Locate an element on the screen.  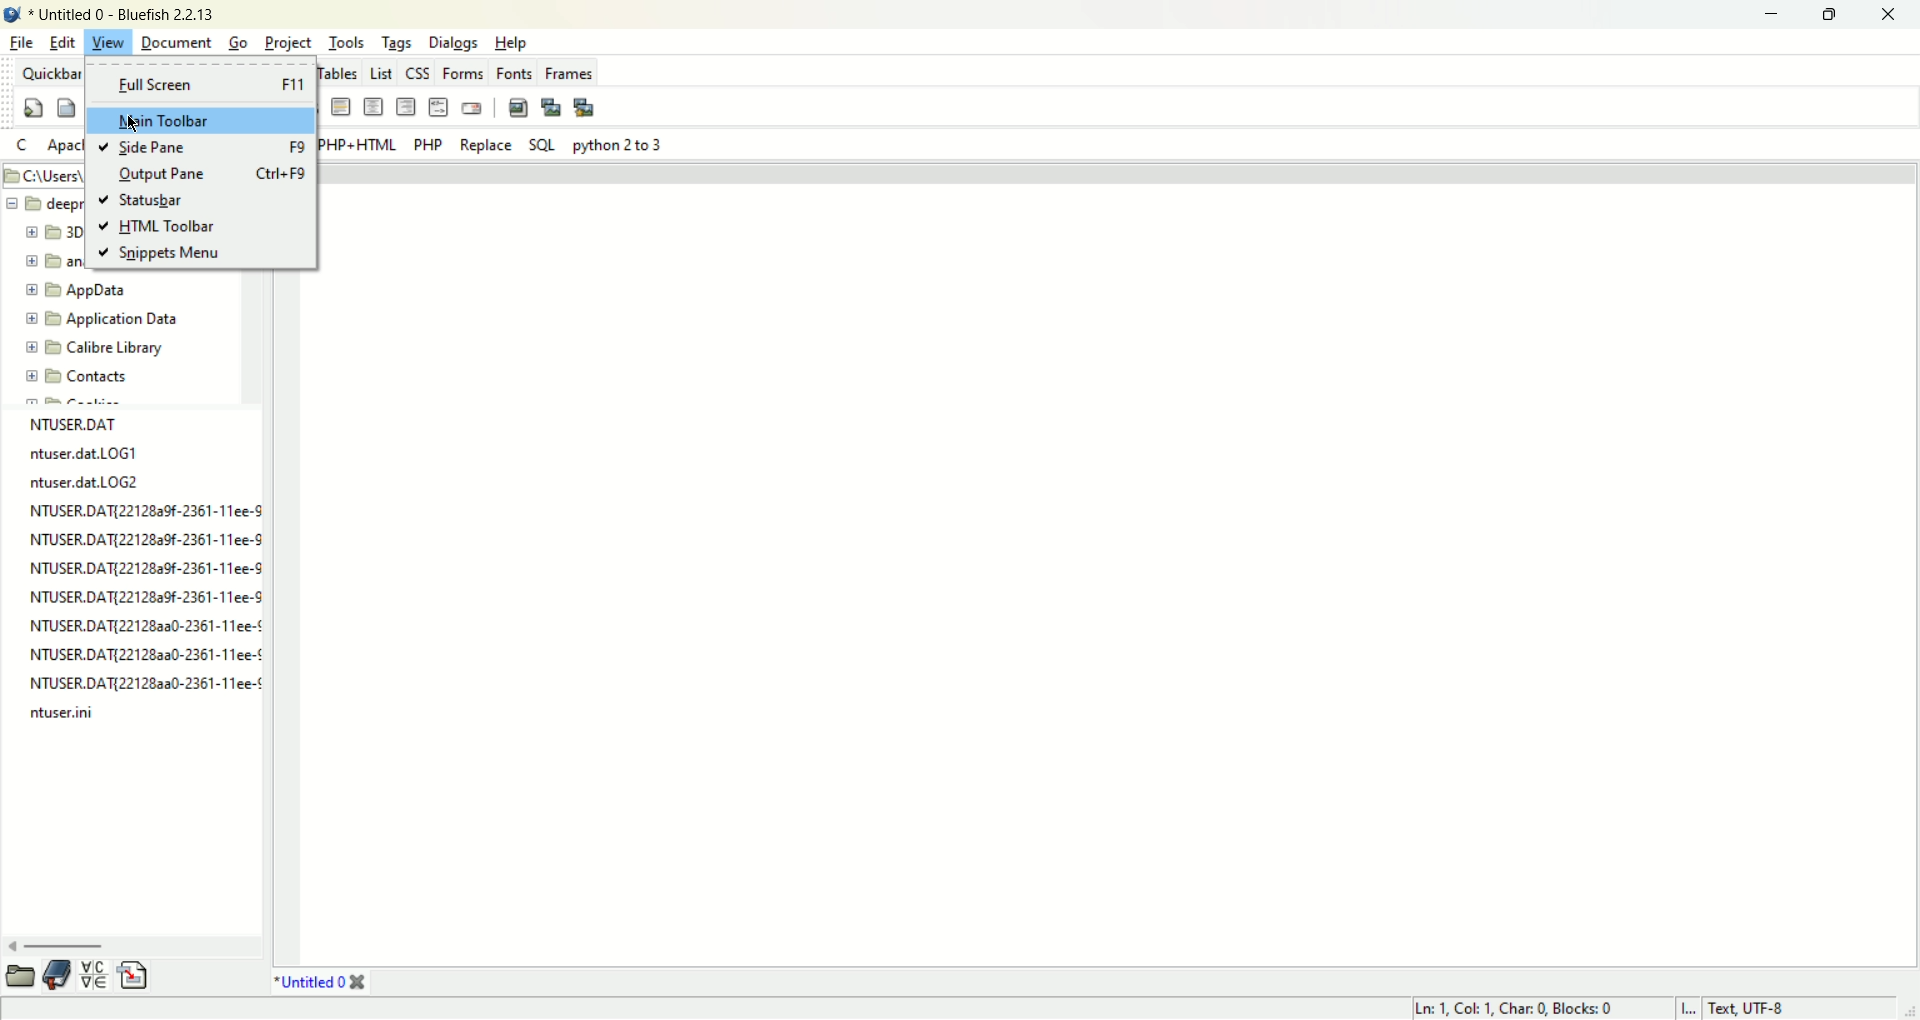
edit is located at coordinates (64, 42).